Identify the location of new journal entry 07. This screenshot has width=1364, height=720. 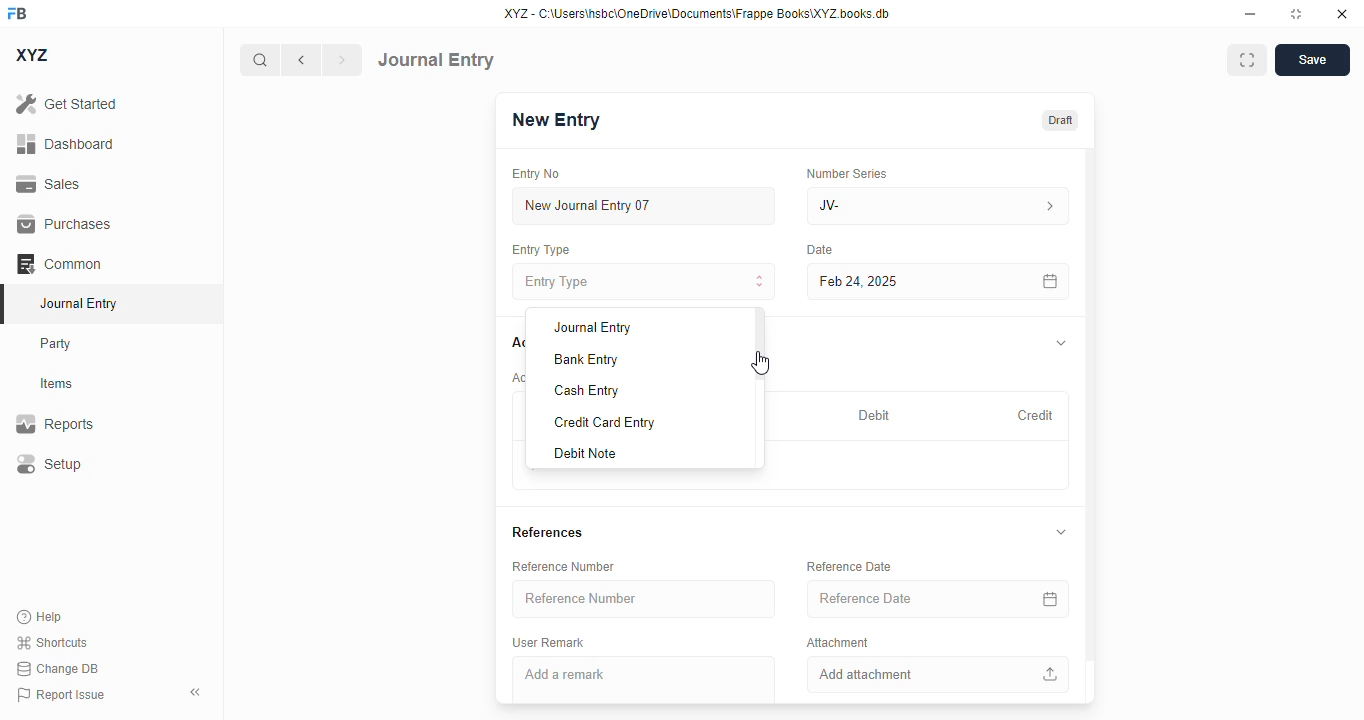
(645, 205).